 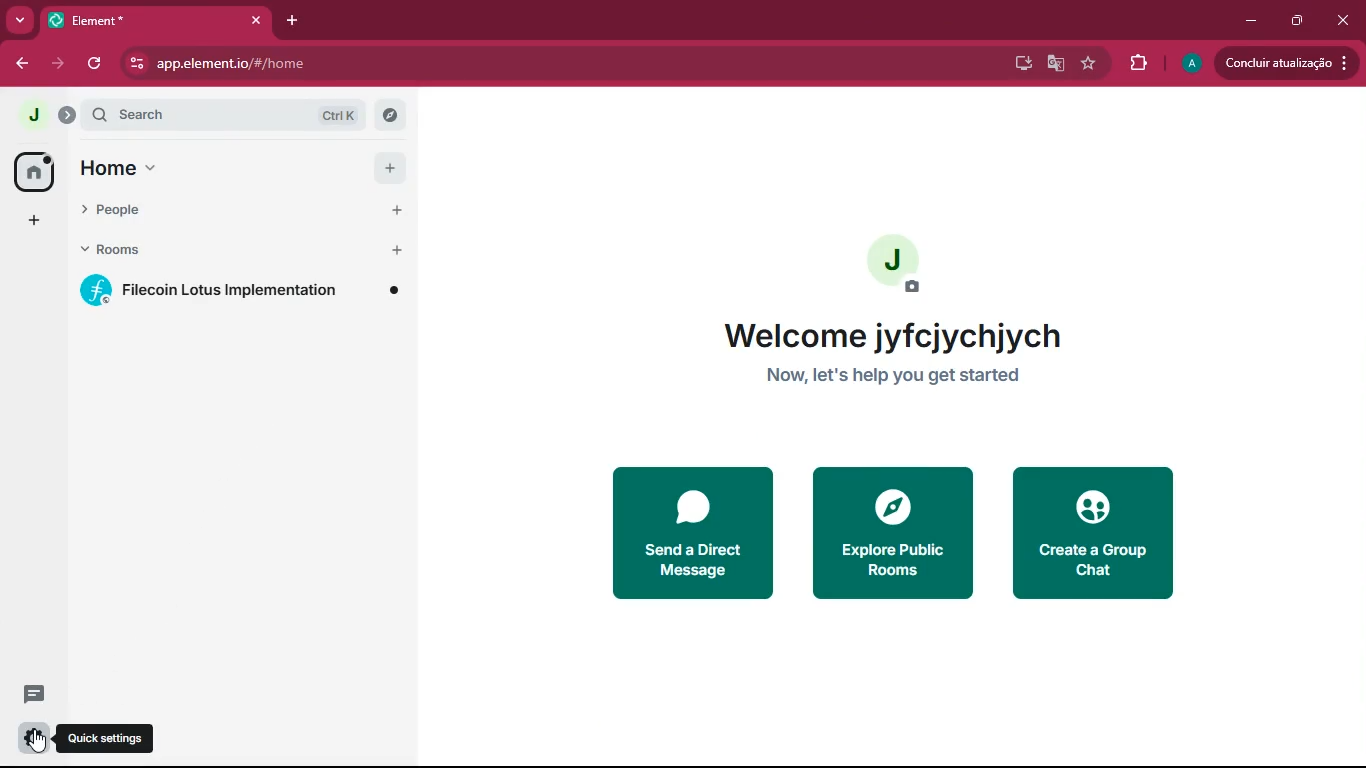 What do you see at coordinates (395, 210) in the screenshot?
I see `Add` at bounding box center [395, 210].